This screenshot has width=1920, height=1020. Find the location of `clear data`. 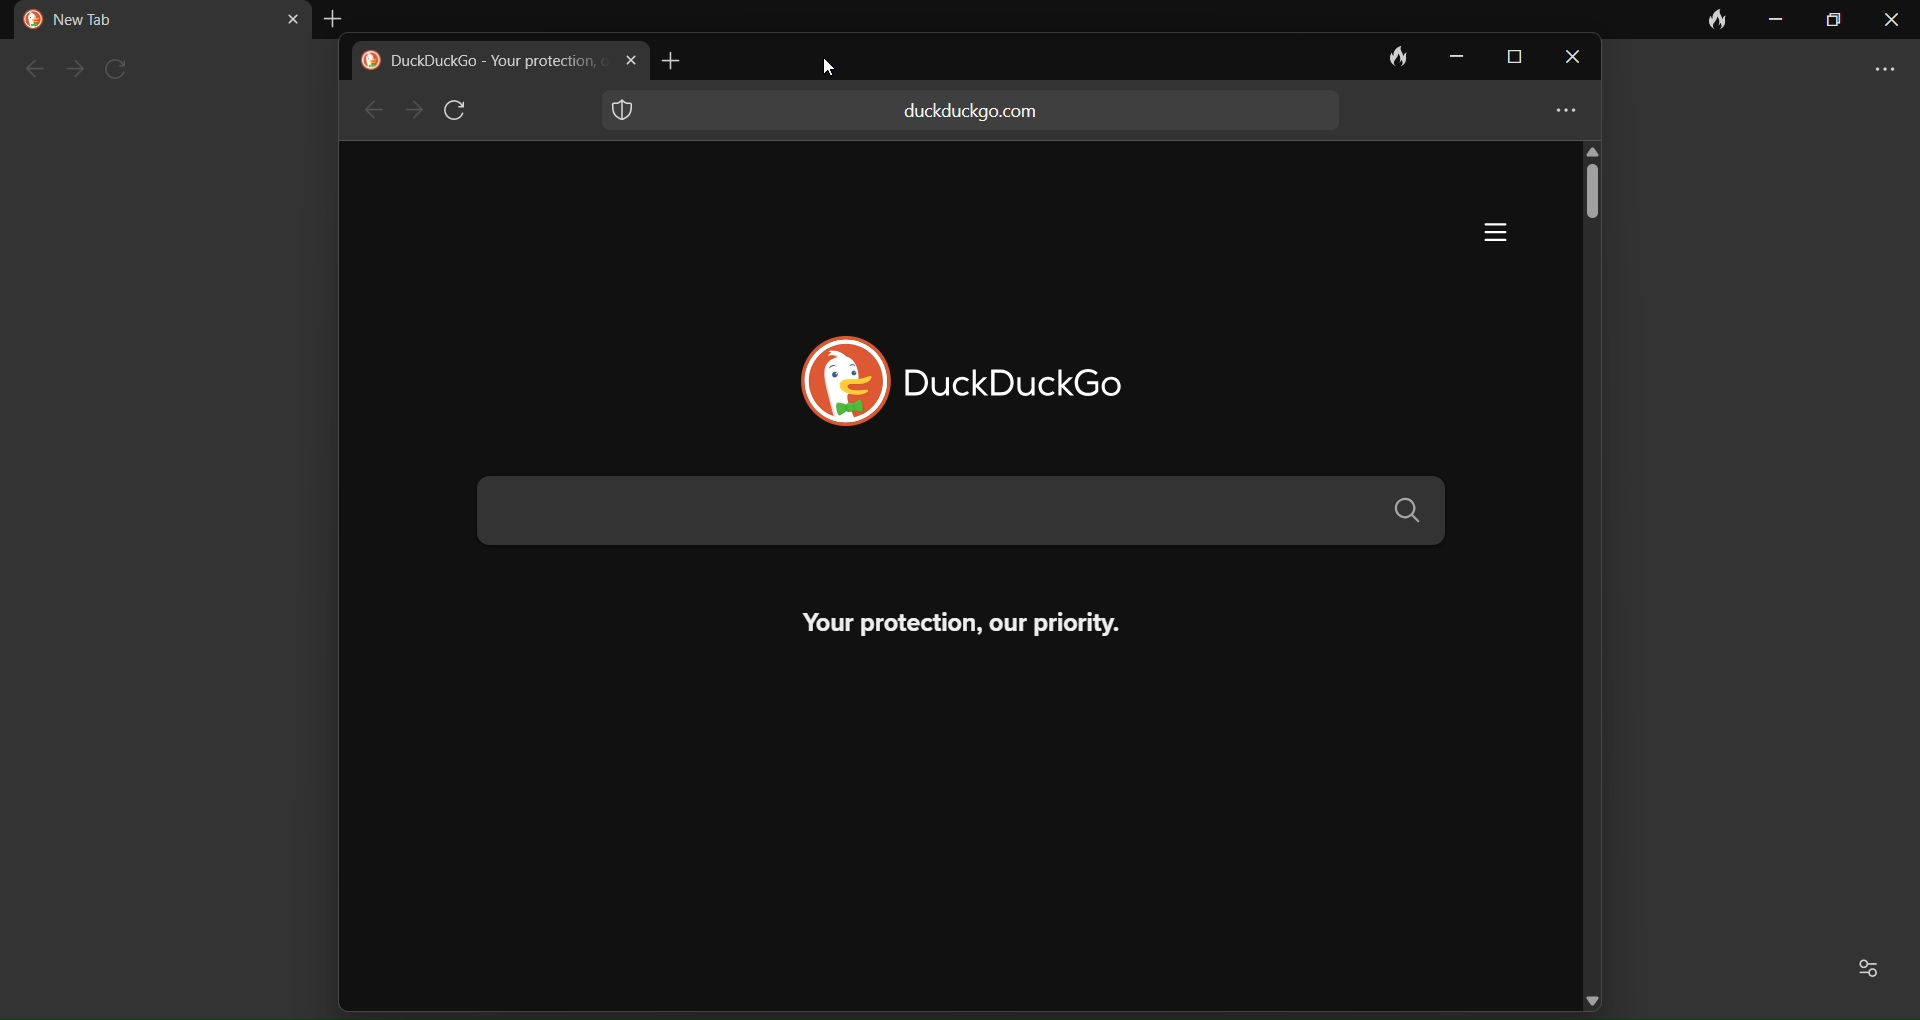

clear data is located at coordinates (1720, 20).